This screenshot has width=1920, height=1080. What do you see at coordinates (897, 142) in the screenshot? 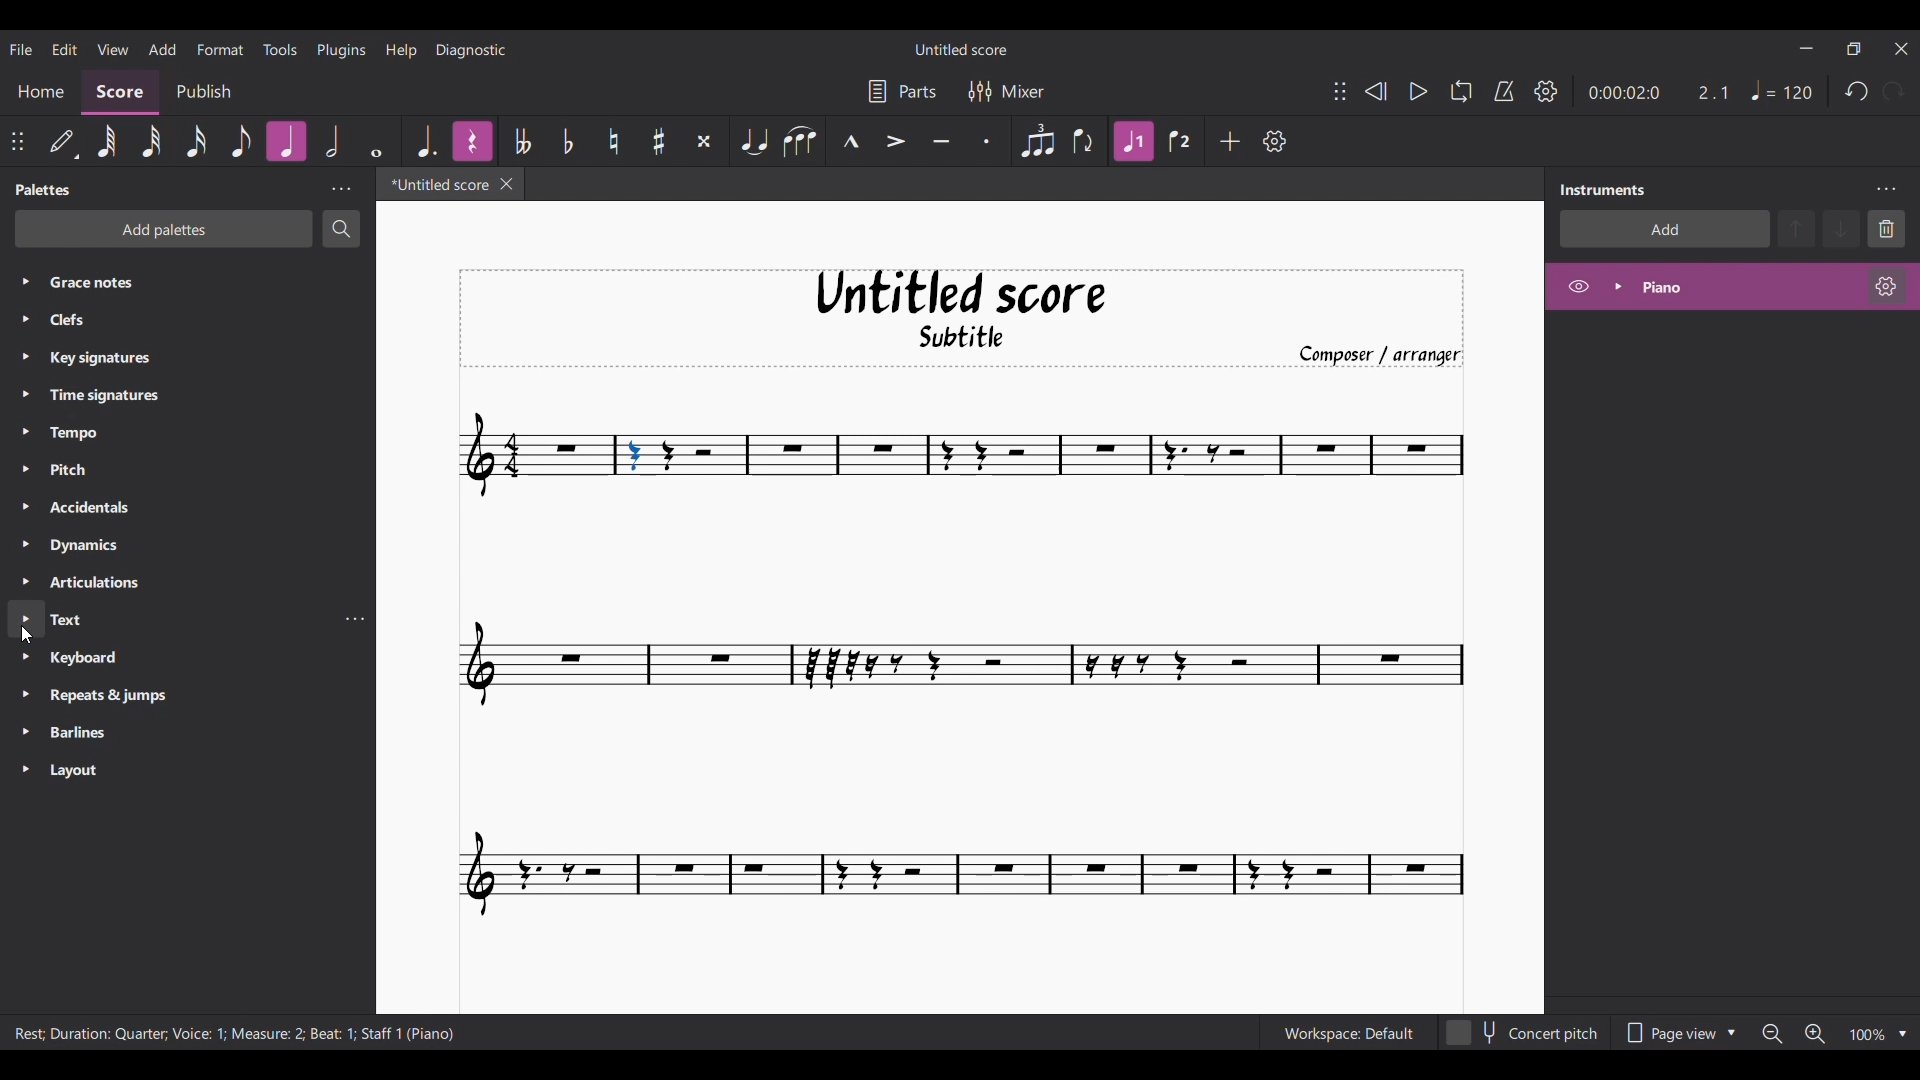
I see `Accent` at bounding box center [897, 142].